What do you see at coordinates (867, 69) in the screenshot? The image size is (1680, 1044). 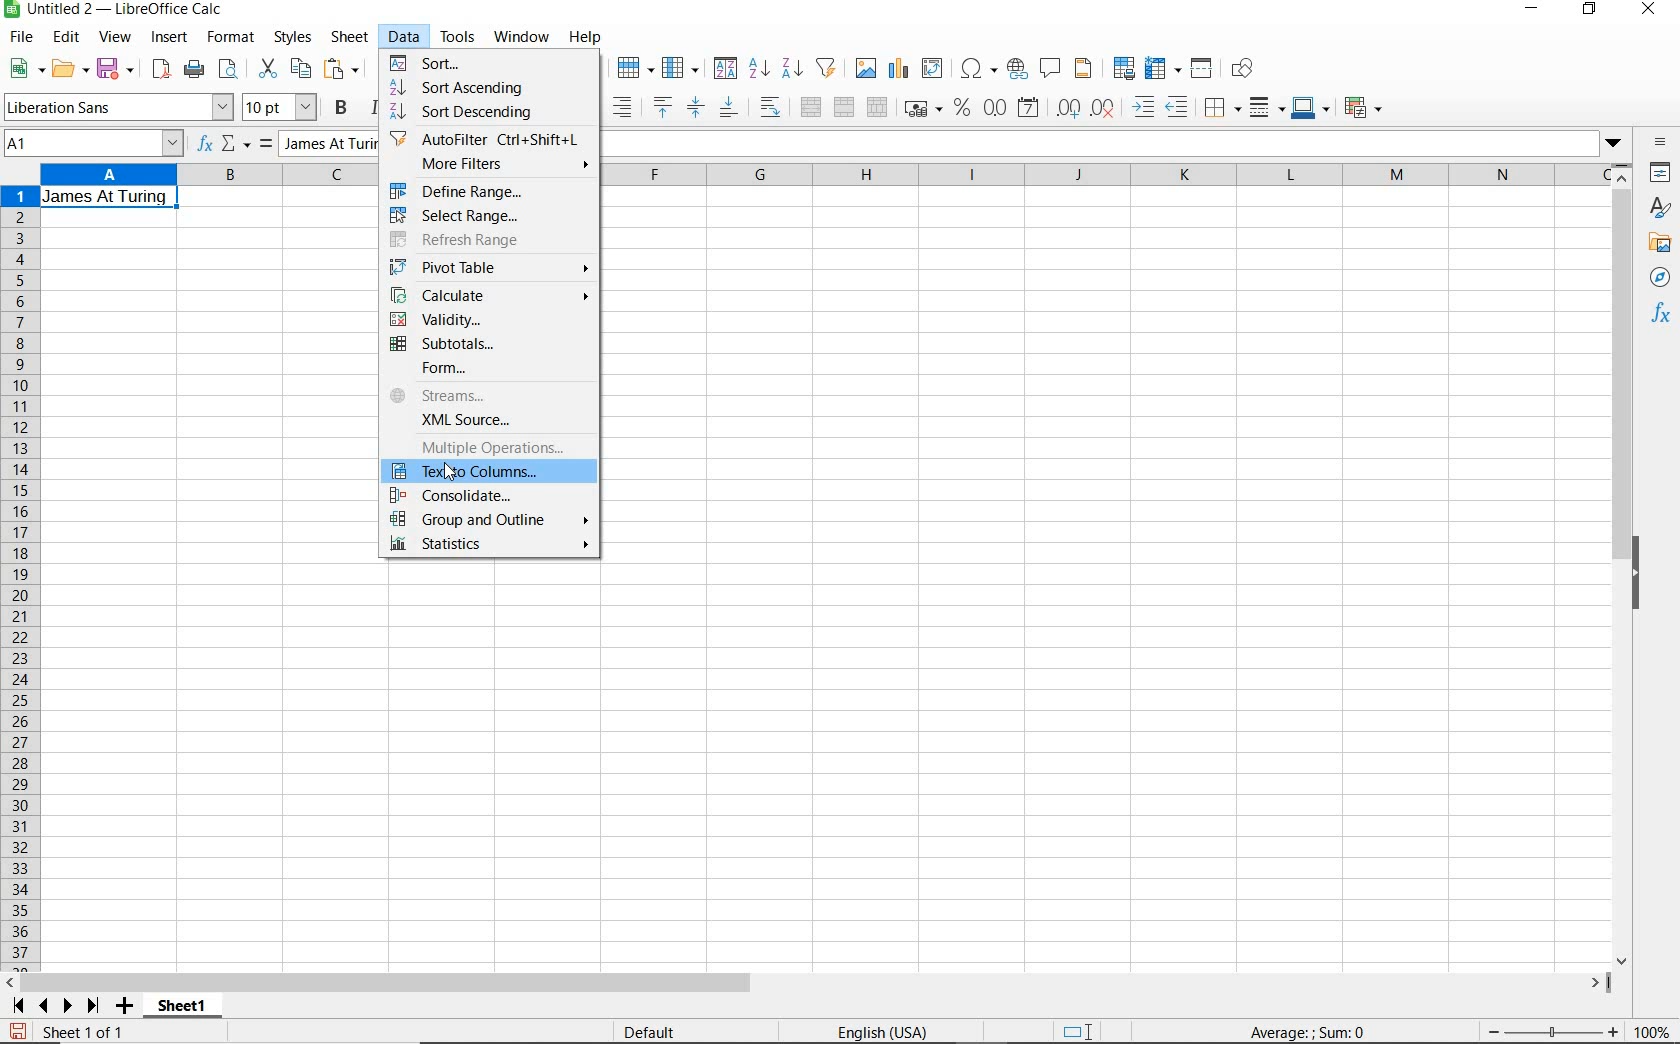 I see `insert image` at bounding box center [867, 69].